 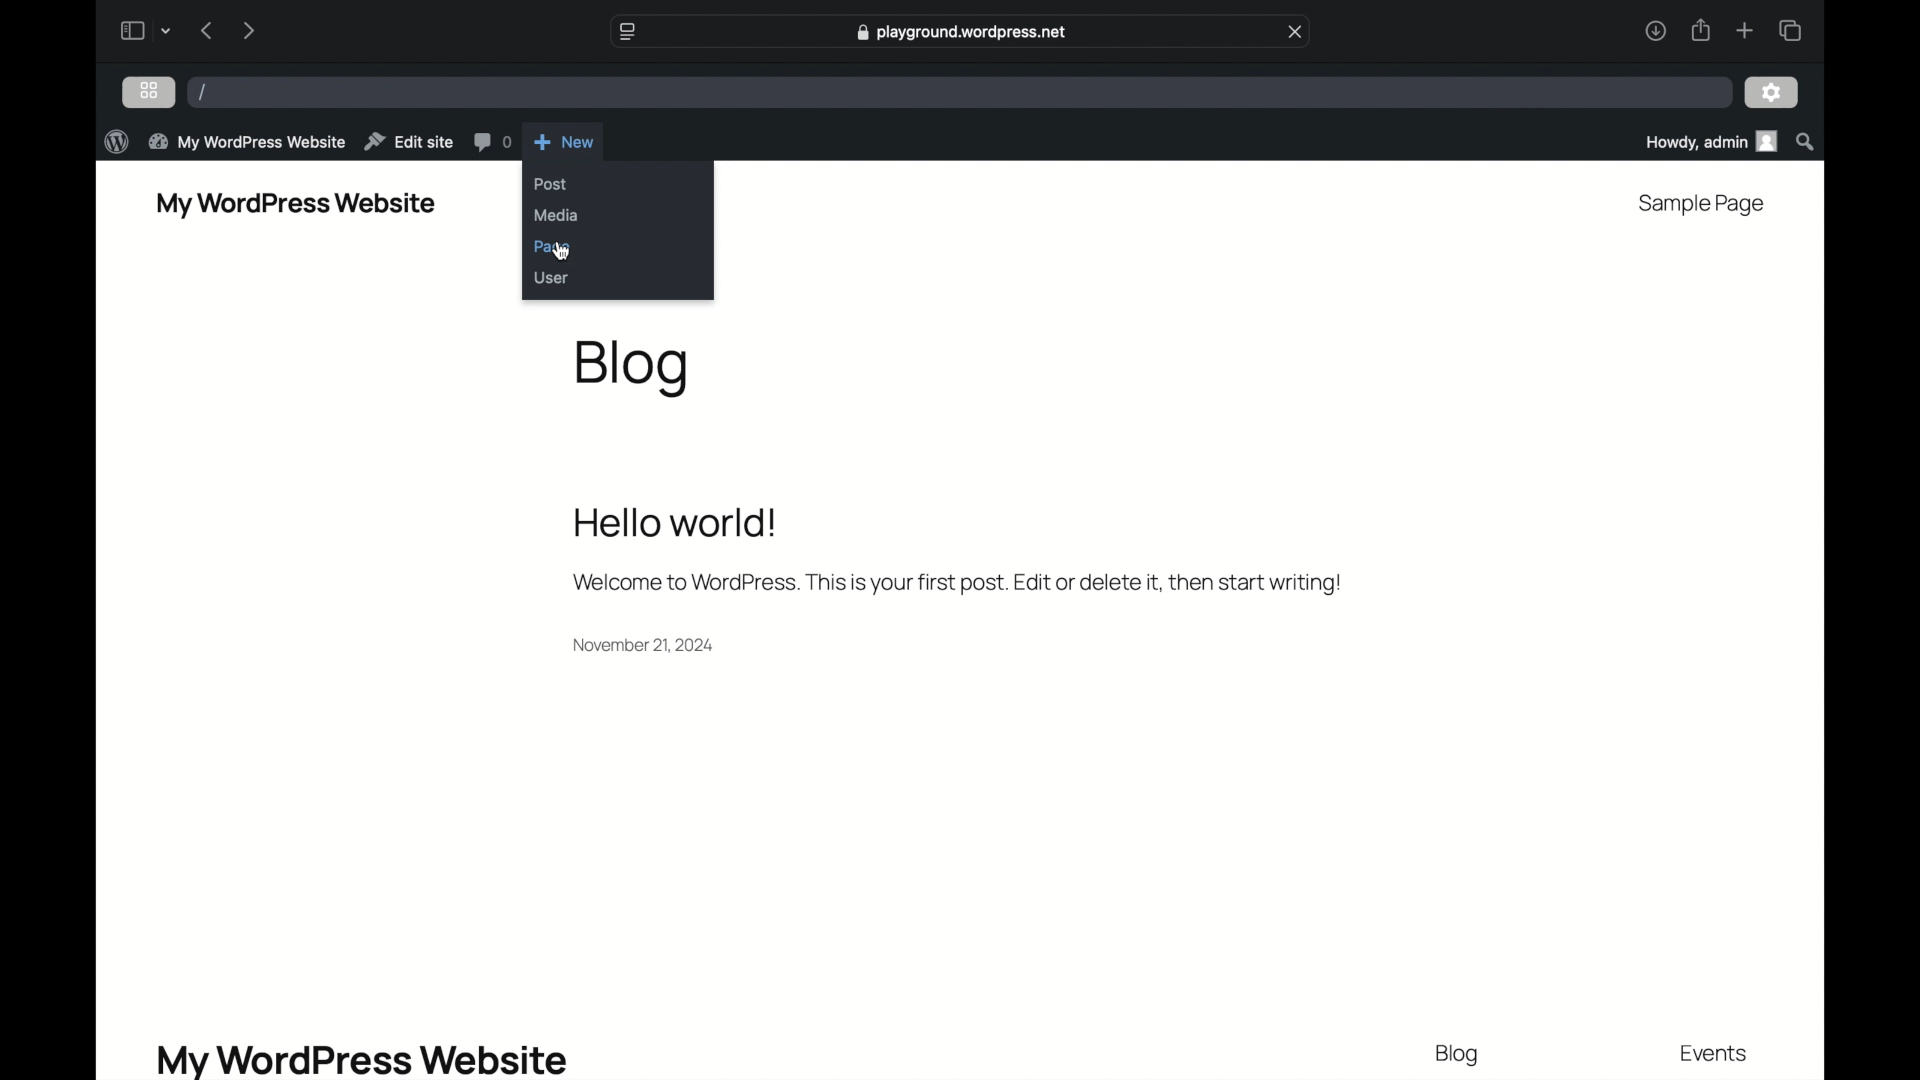 I want to click on web address, so click(x=964, y=32).